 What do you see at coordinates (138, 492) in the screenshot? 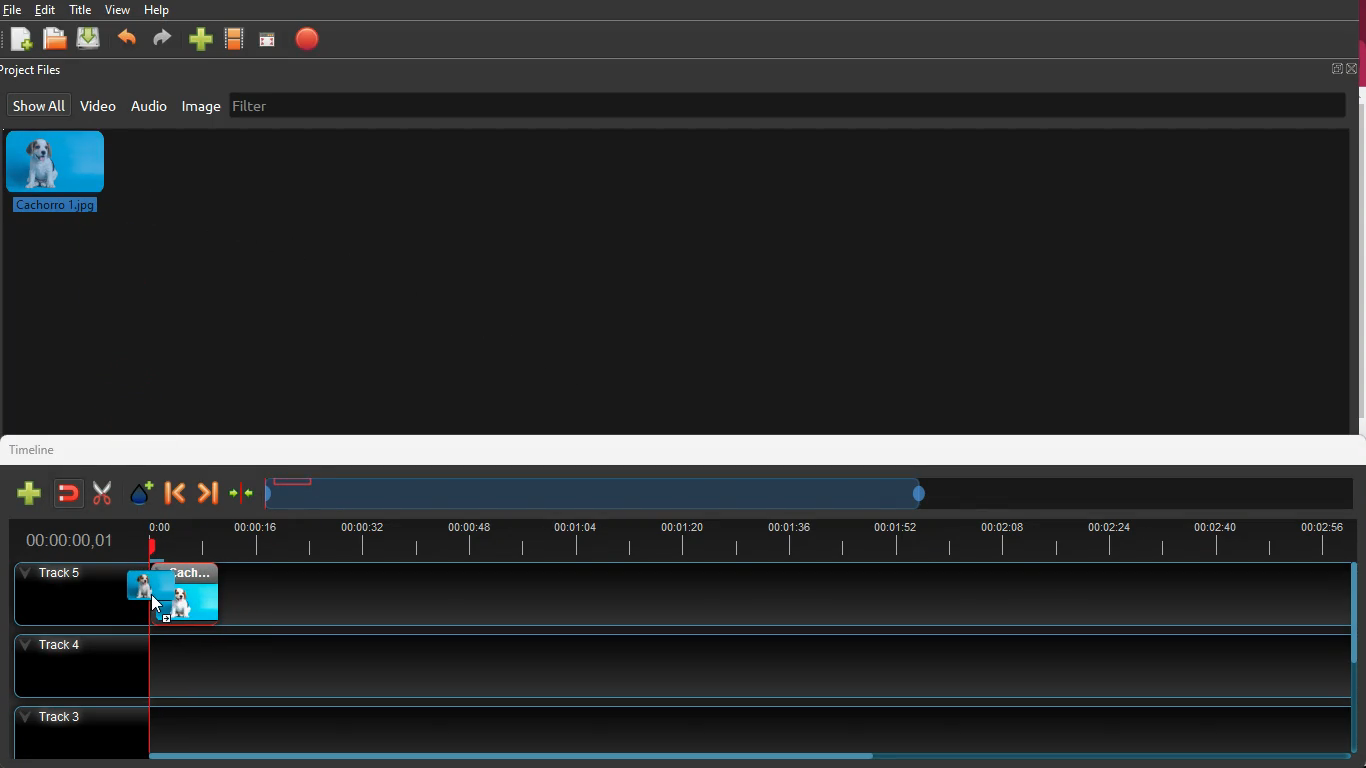
I see `effect` at bounding box center [138, 492].